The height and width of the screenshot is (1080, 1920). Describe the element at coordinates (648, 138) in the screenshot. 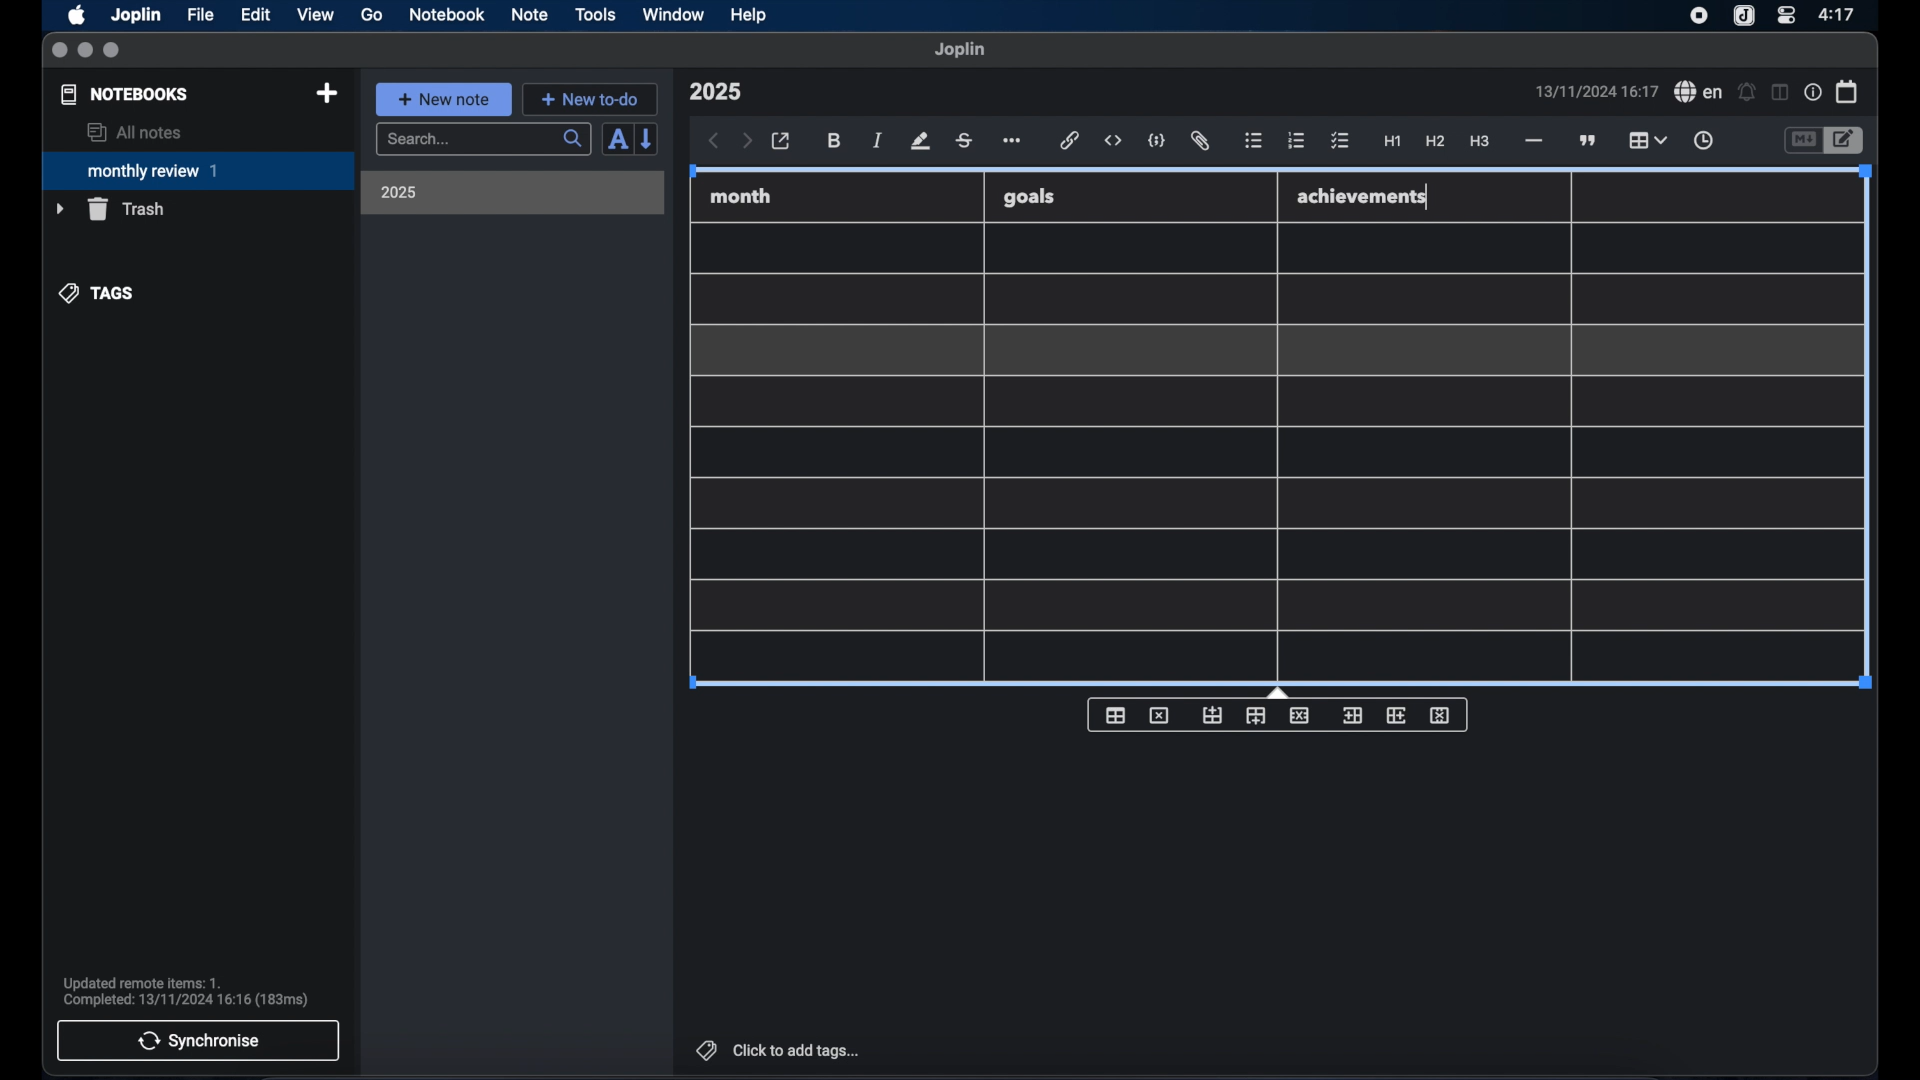

I see `reverse sort order` at that location.